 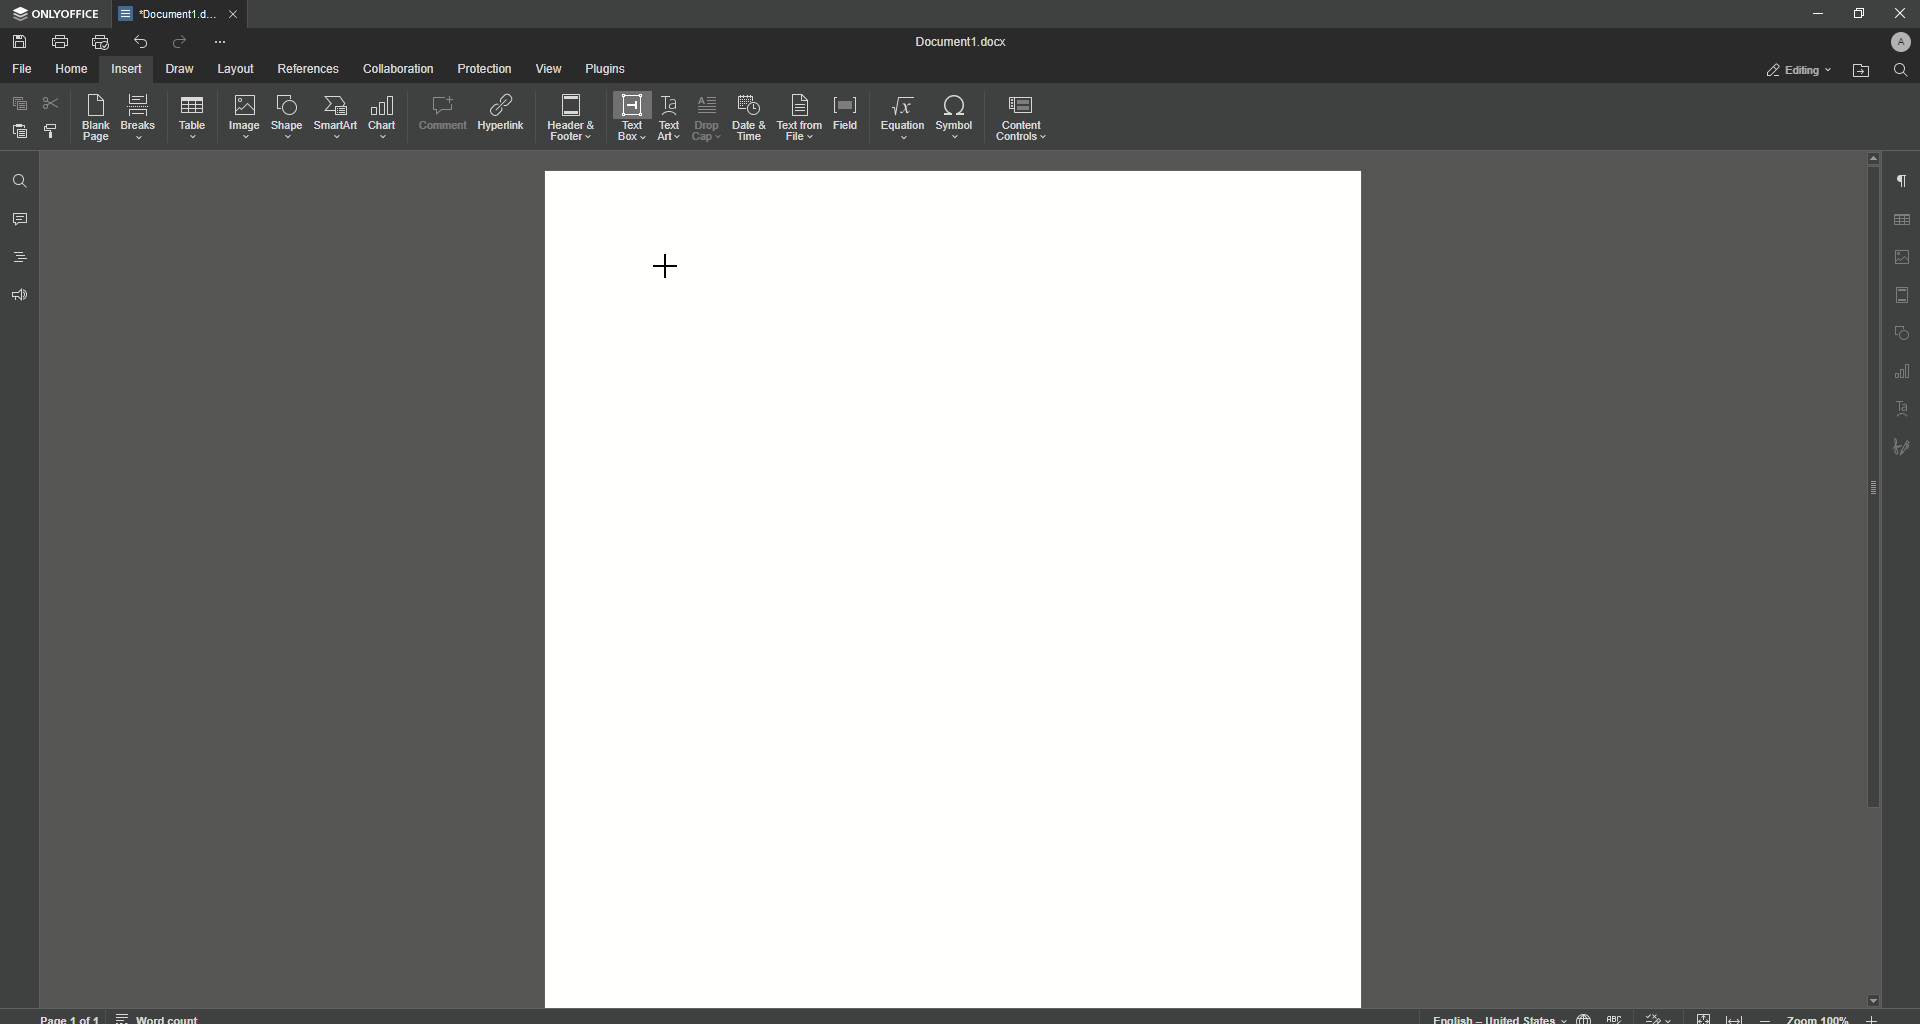 I want to click on Comment, so click(x=442, y=113).